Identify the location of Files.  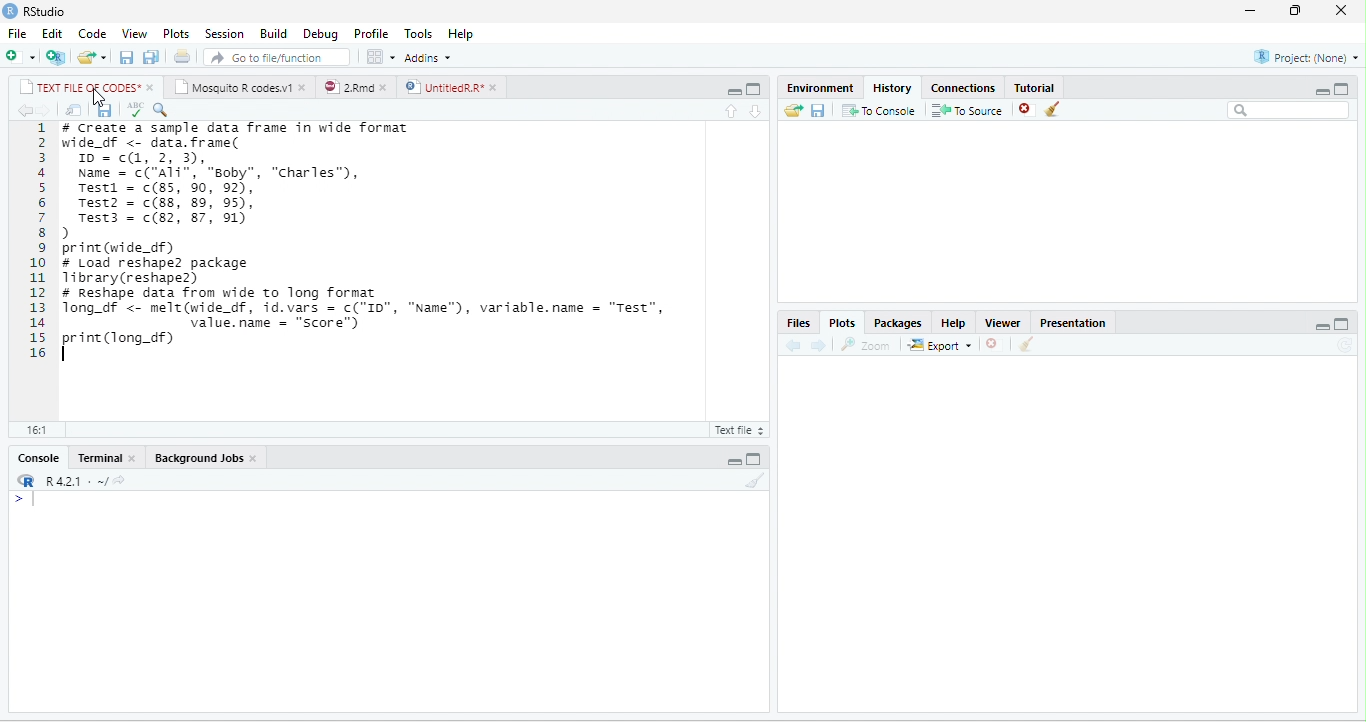
(798, 322).